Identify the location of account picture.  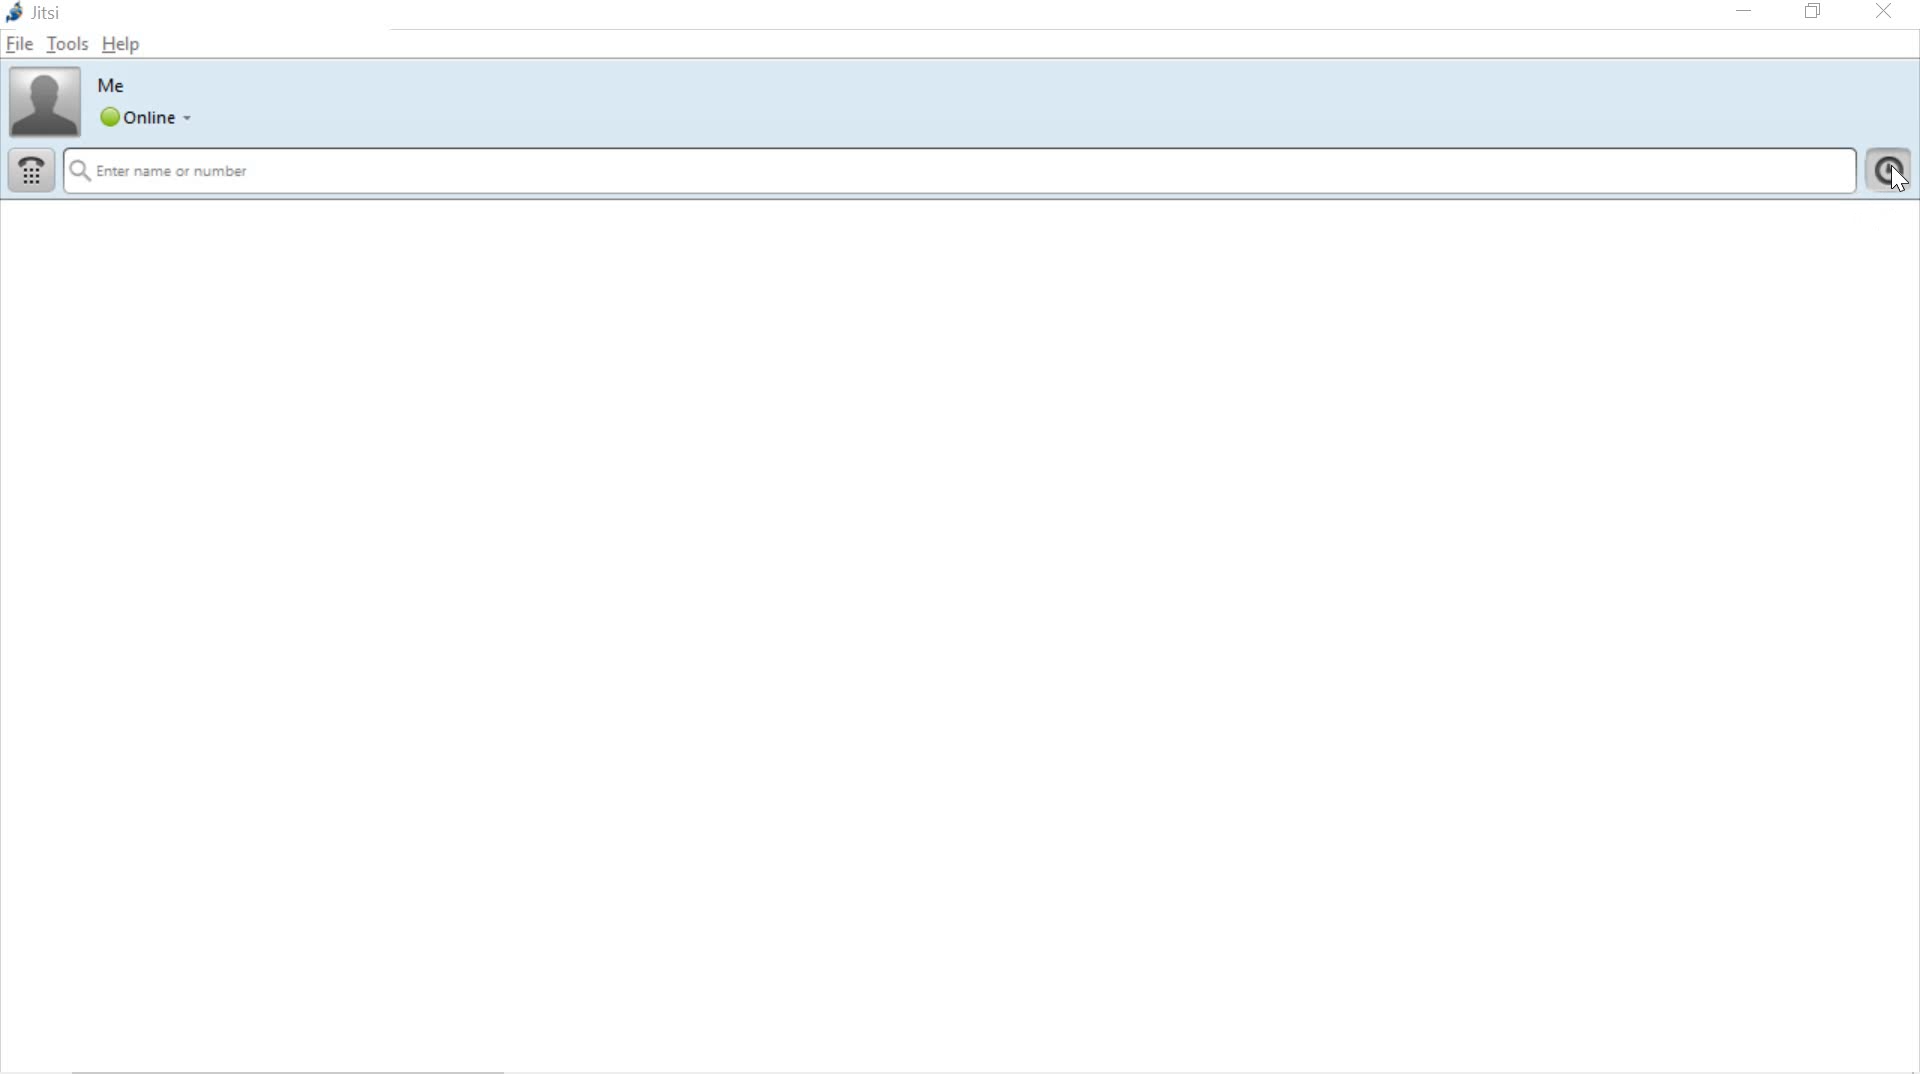
(43, 100).